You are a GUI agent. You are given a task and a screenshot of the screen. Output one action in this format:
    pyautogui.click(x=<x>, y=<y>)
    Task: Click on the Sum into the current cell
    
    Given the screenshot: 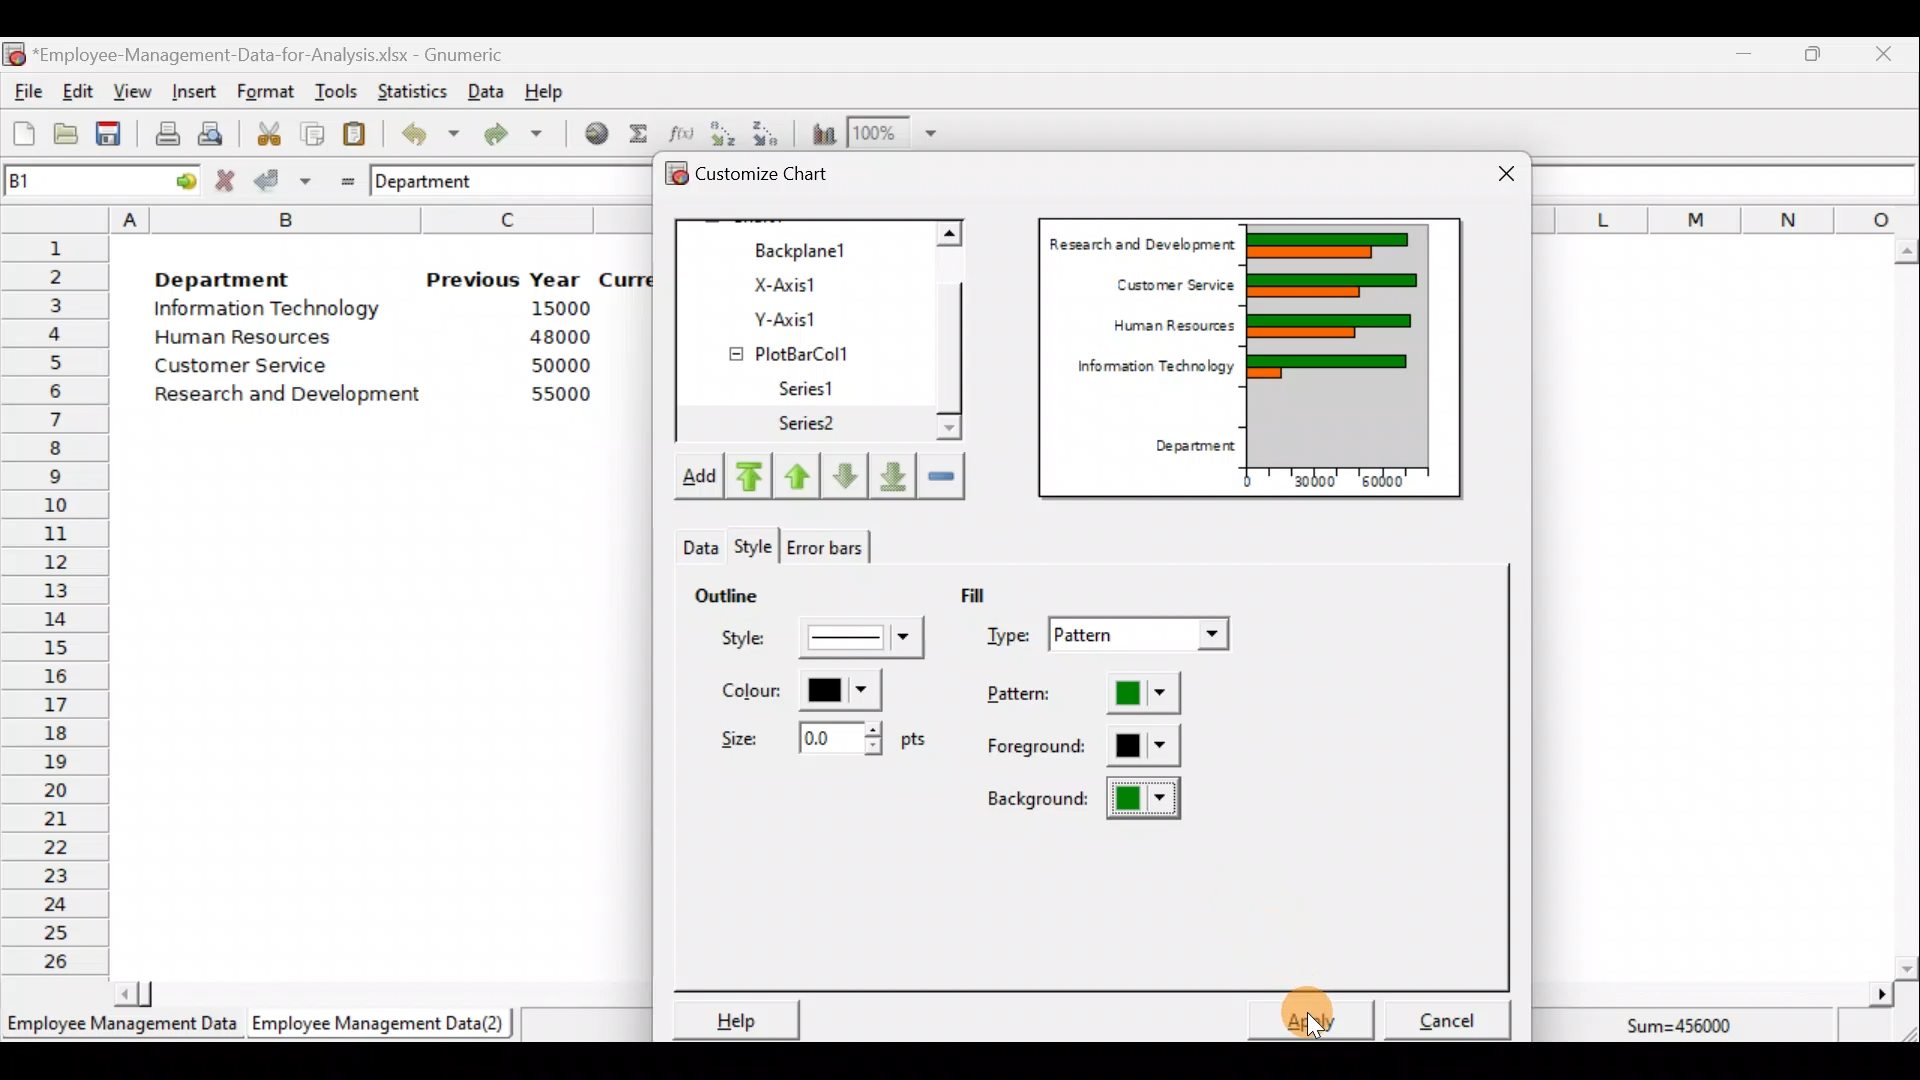 What is the action you would take?
    pyautogui.click(x=635, y=133)
    